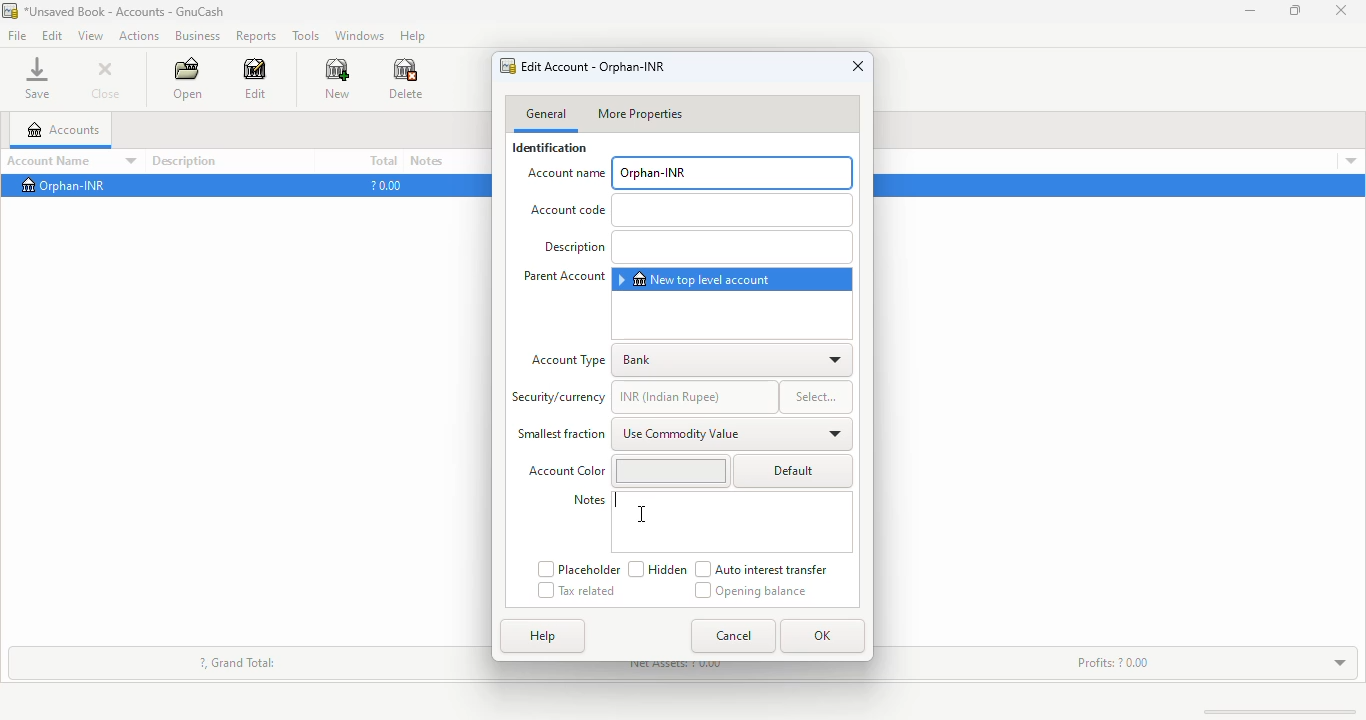 The height and width of the screenshot is (720, 1366). What do you see at coordinates (585, 500) in the screenshot?
I see `notes` at bounding box center [585, 500].